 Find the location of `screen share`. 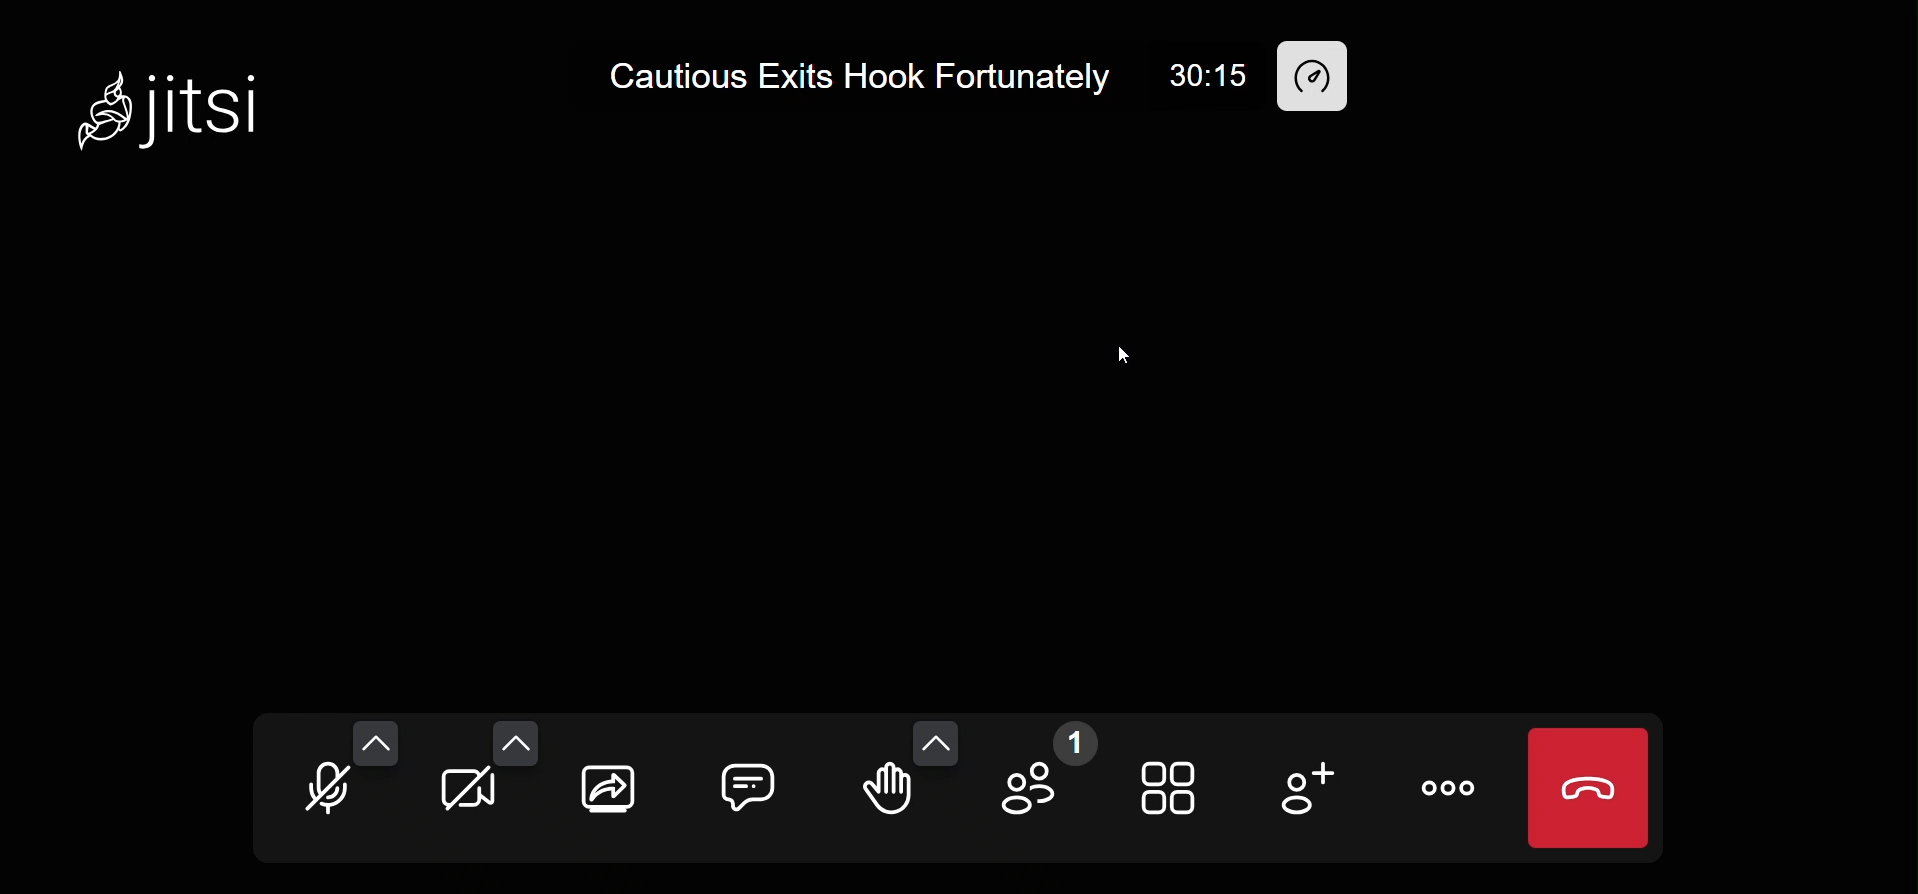

screen share is located at coordinates (616, 787).